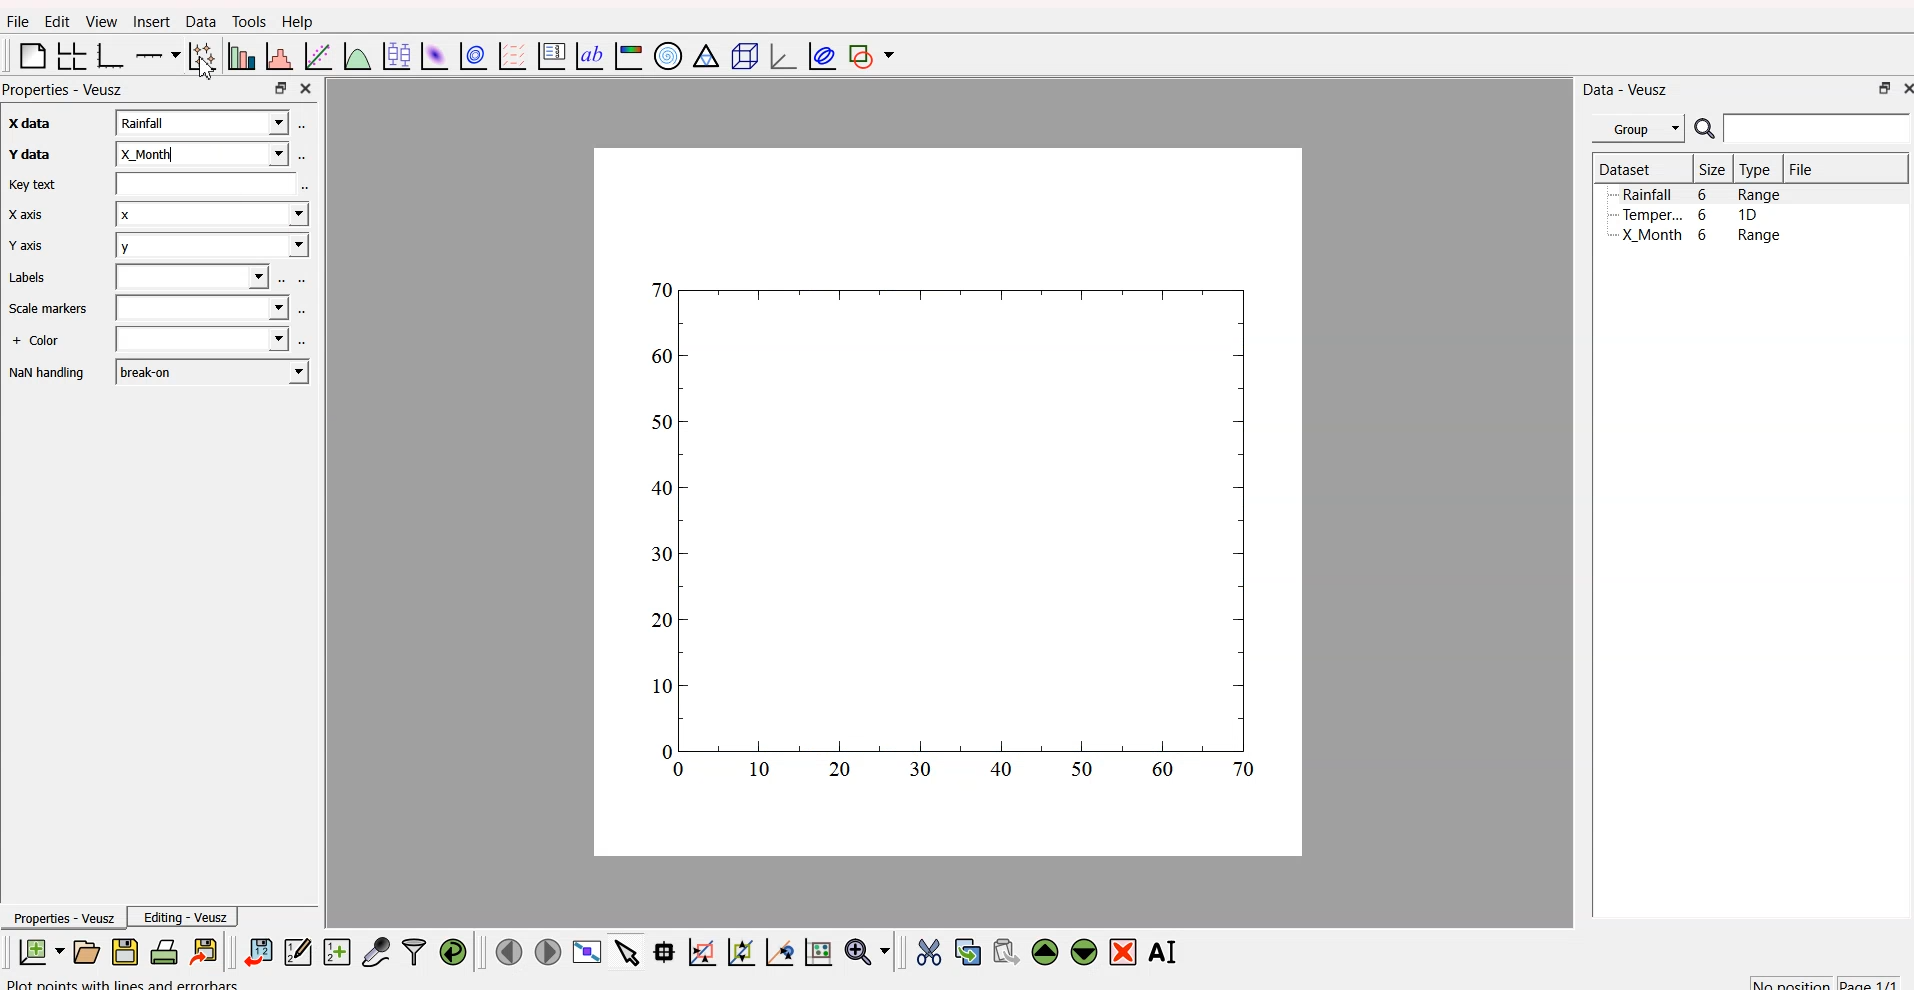 The height and width of the screenshot is (990, 1914). I want to click on reload linked dataset, so click(452, 949).